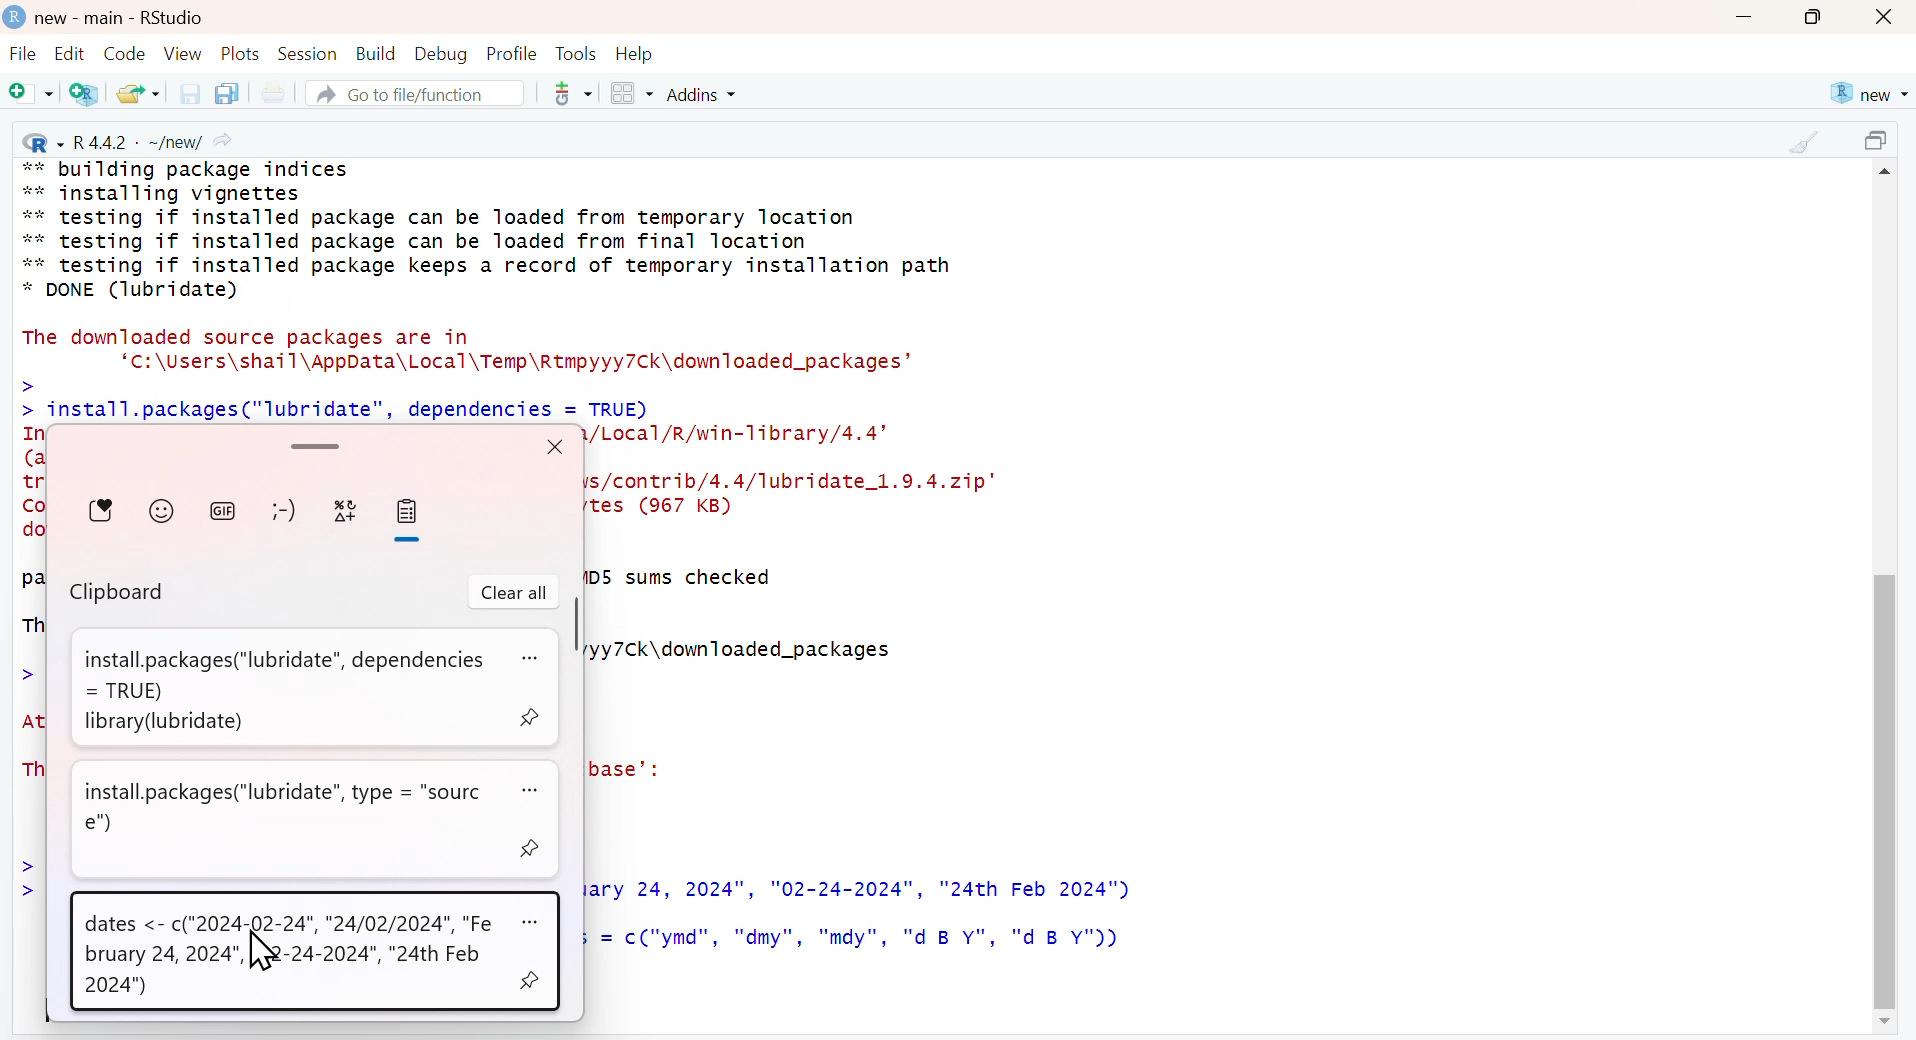  I want to click on save the current document, so click(187, 93).